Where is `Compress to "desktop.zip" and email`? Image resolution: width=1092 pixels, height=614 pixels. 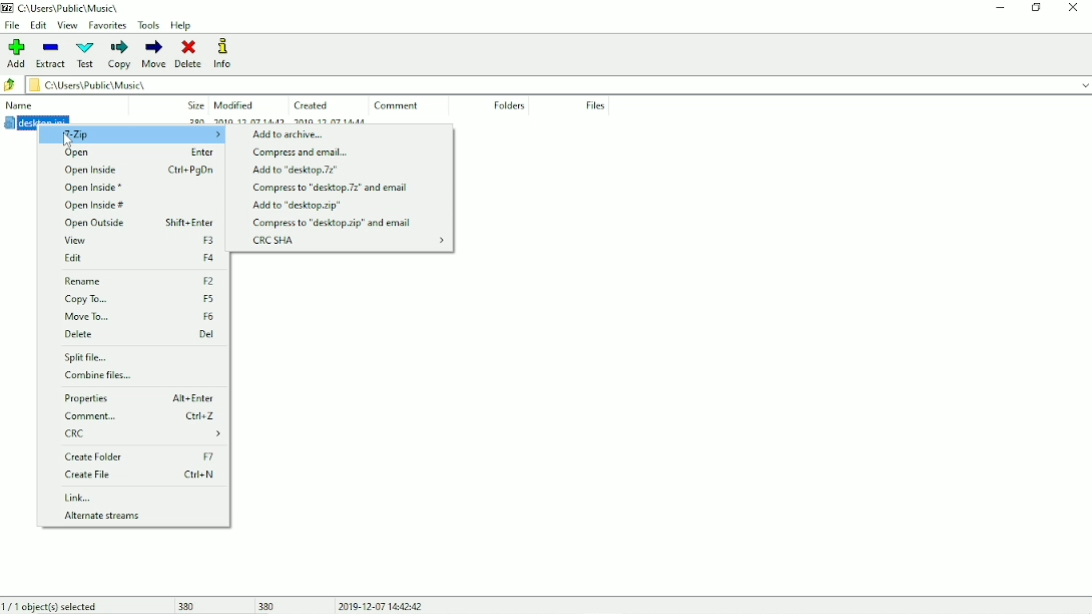
Compress to "desktop.zip" and email is located at coordinates (332, 223).